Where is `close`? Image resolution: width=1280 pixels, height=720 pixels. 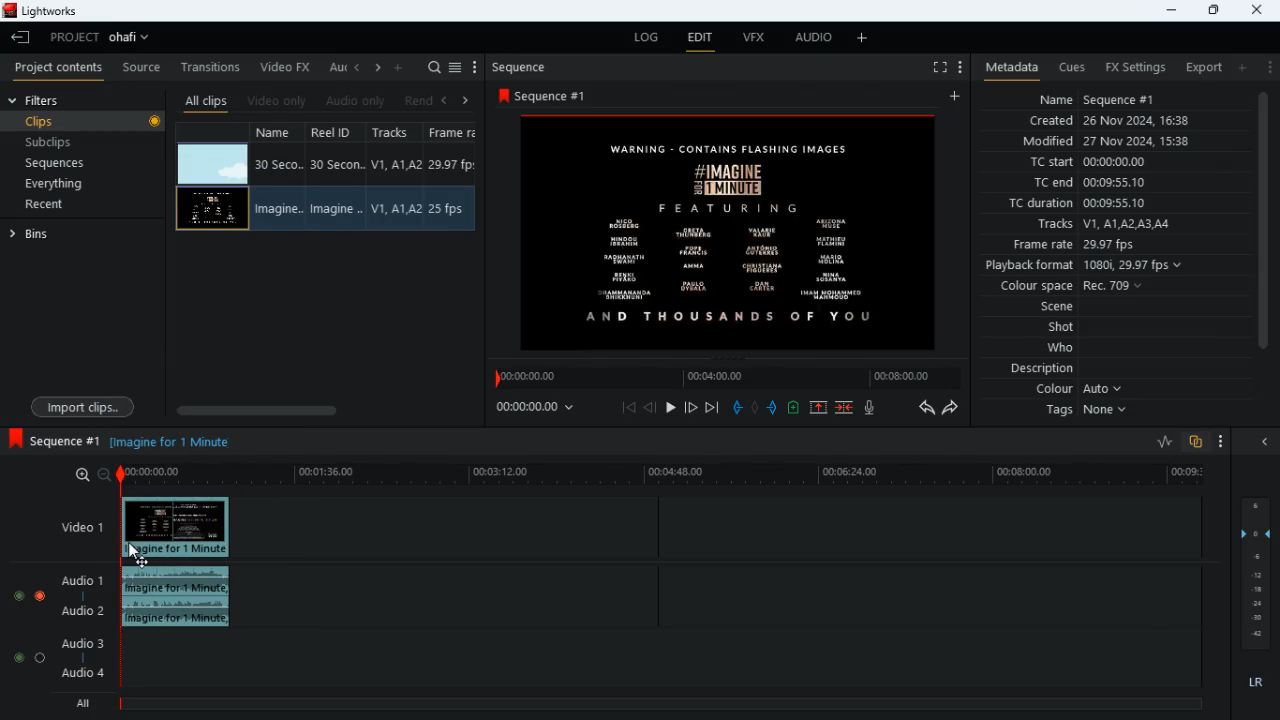 close is located at coordinates (1262, 441).